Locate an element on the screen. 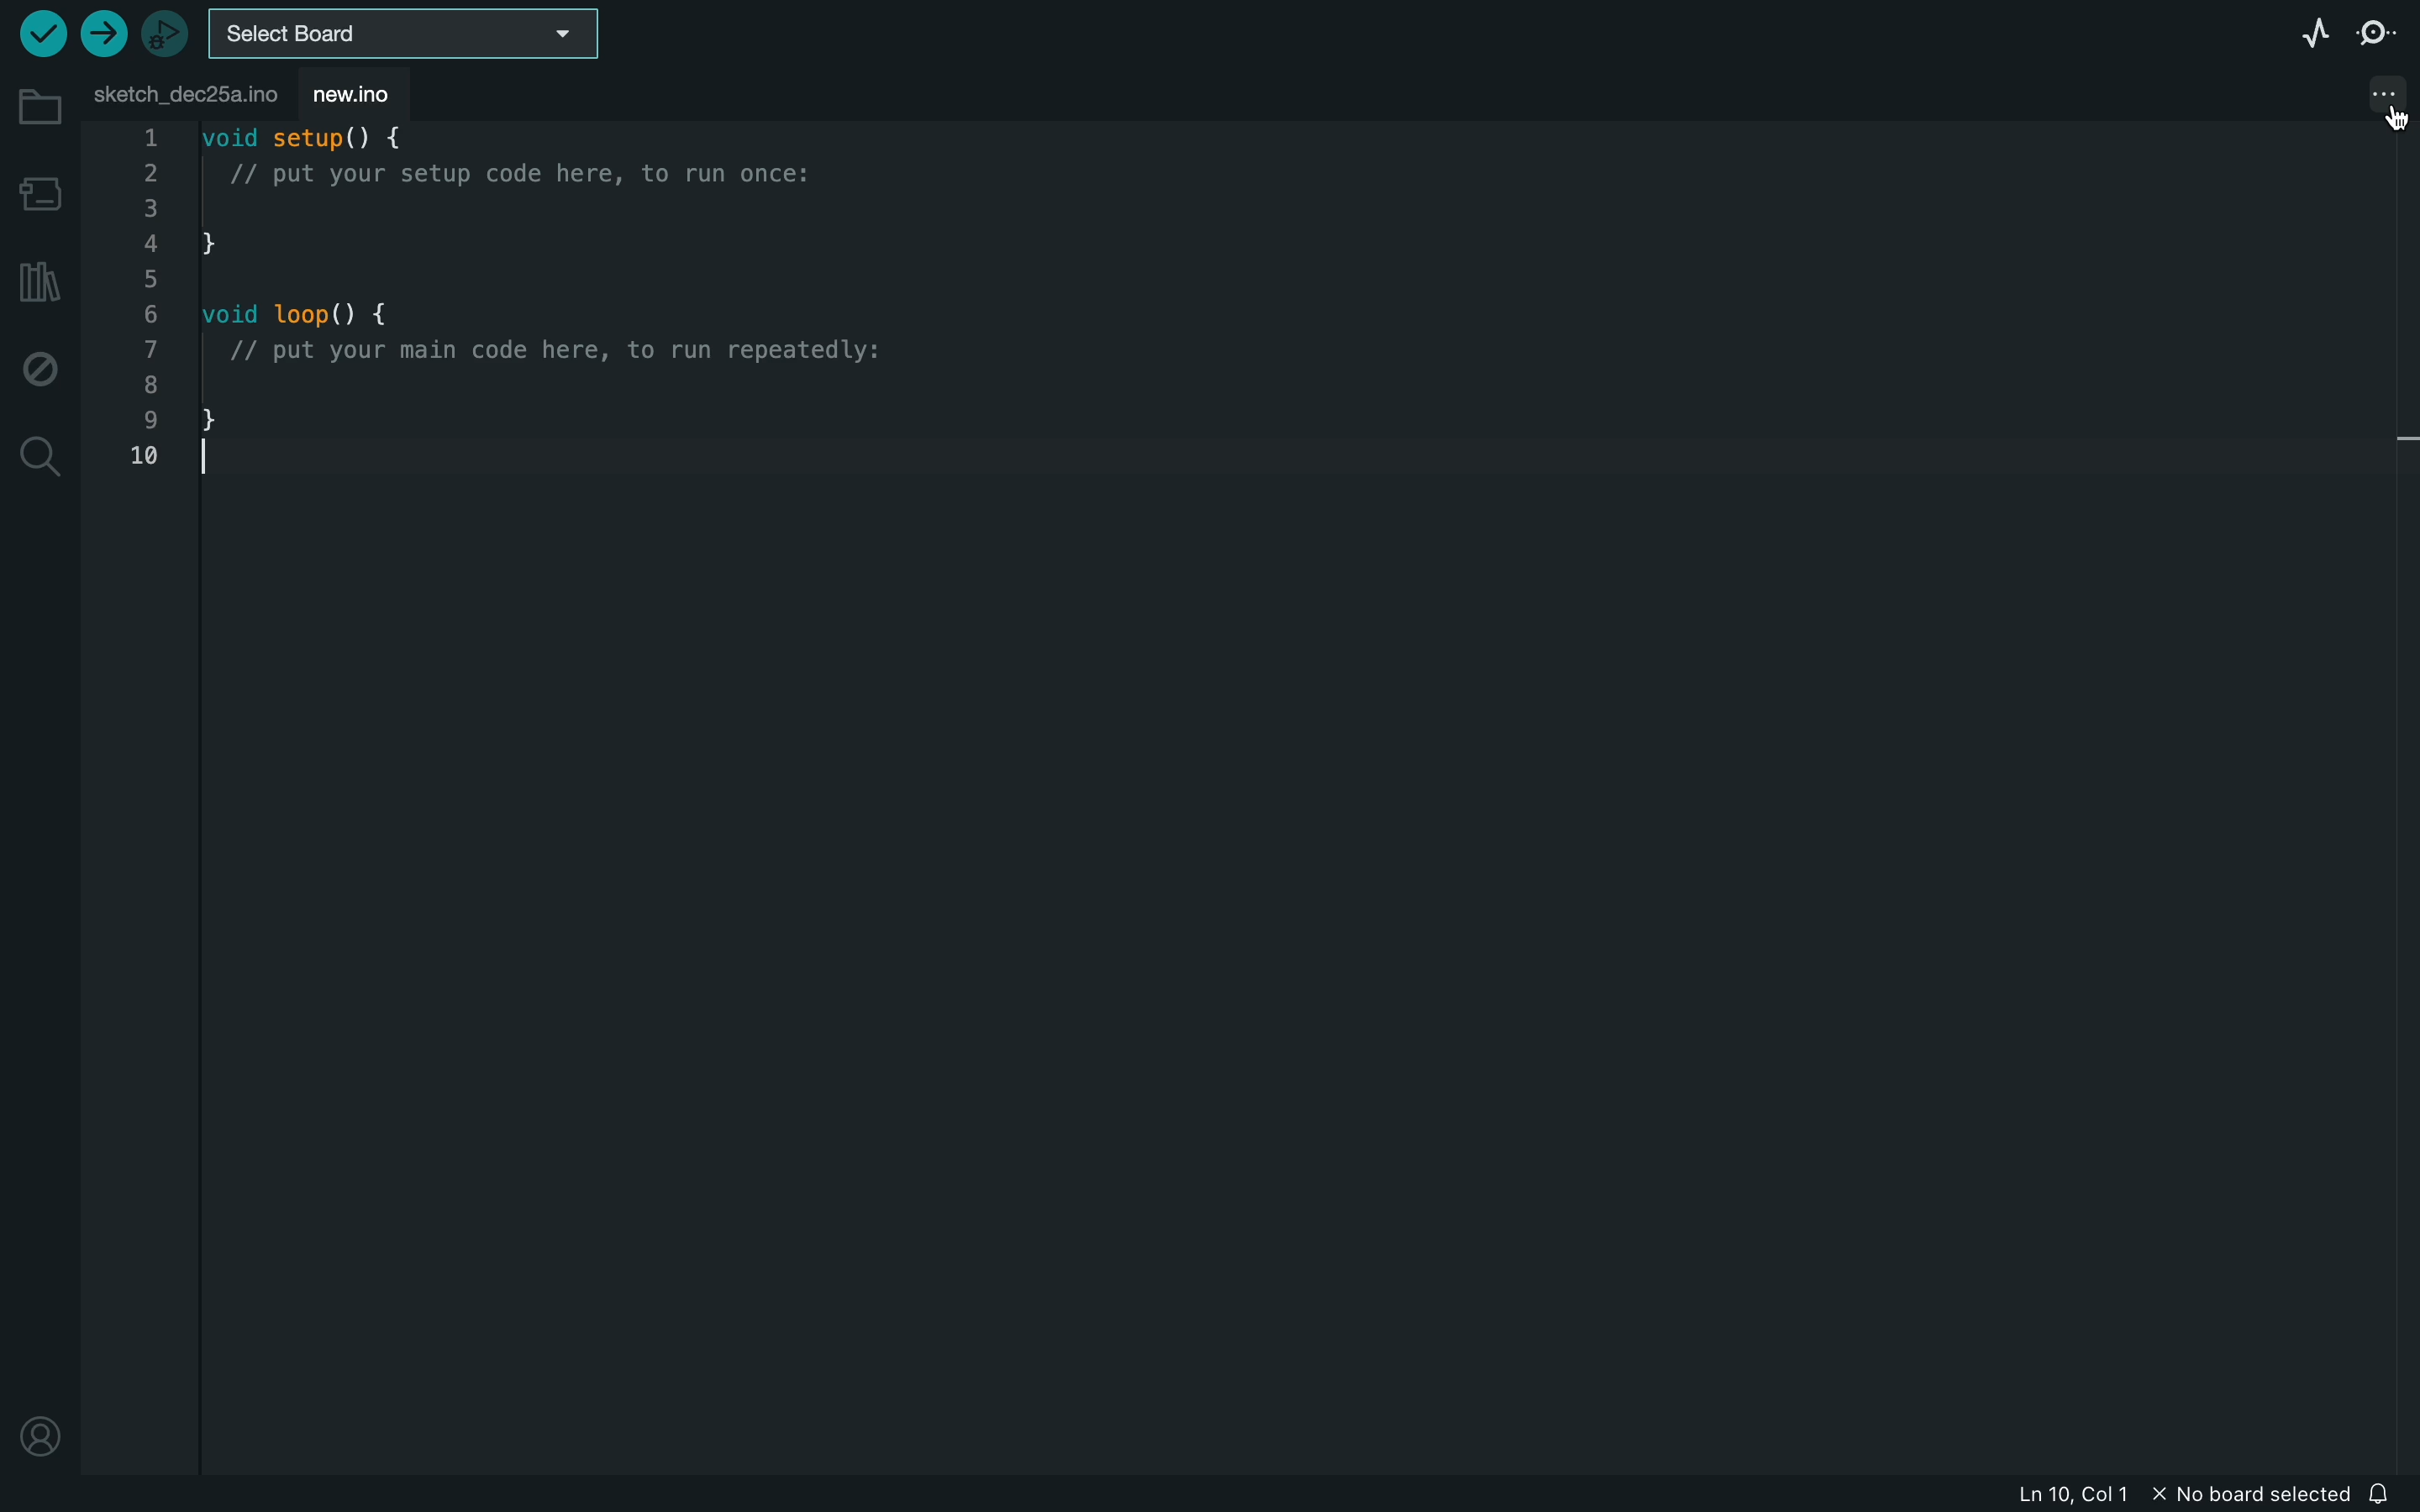 Image resolution: width=2420 pixels, height=1512 pixels. serial monitor is located at coordinates (2375, 35).